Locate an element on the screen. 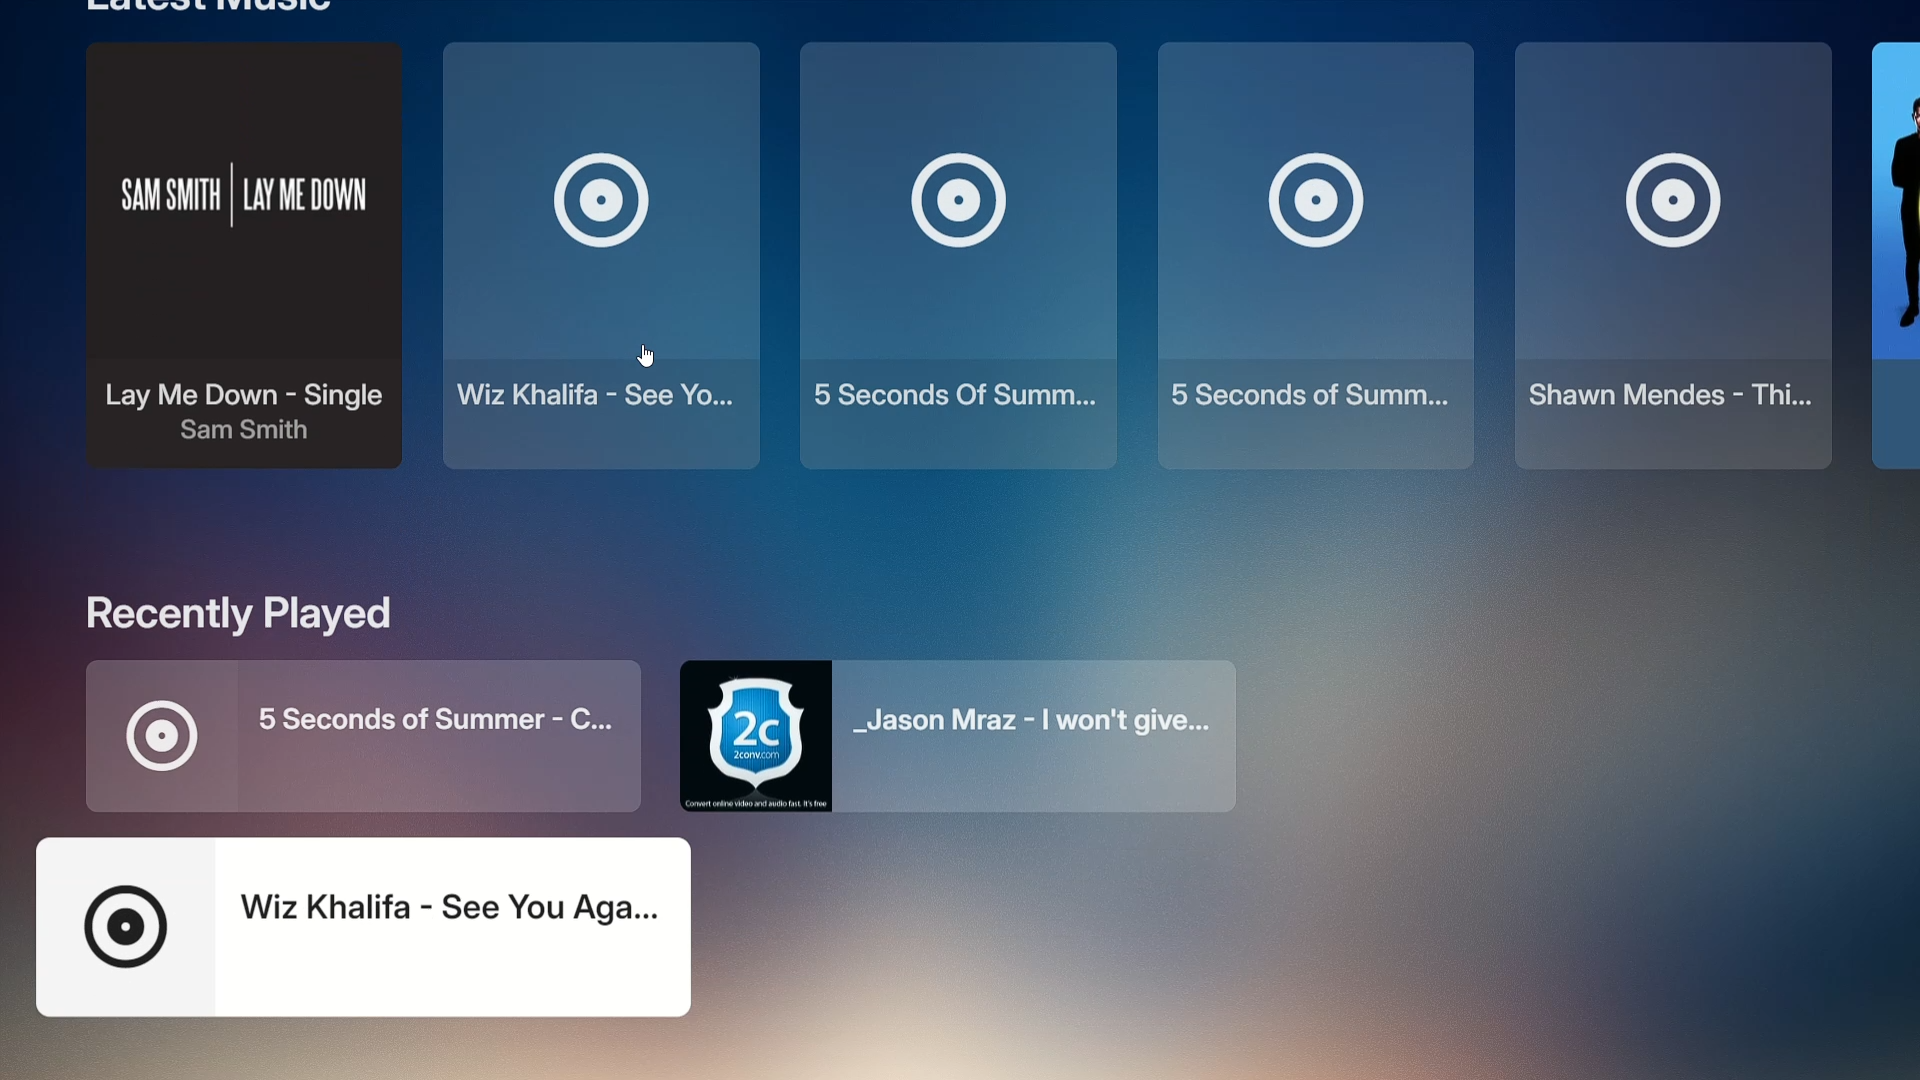 The image size is (1920, 1080). 5 Seconds of is located at coordinates (958, 256).